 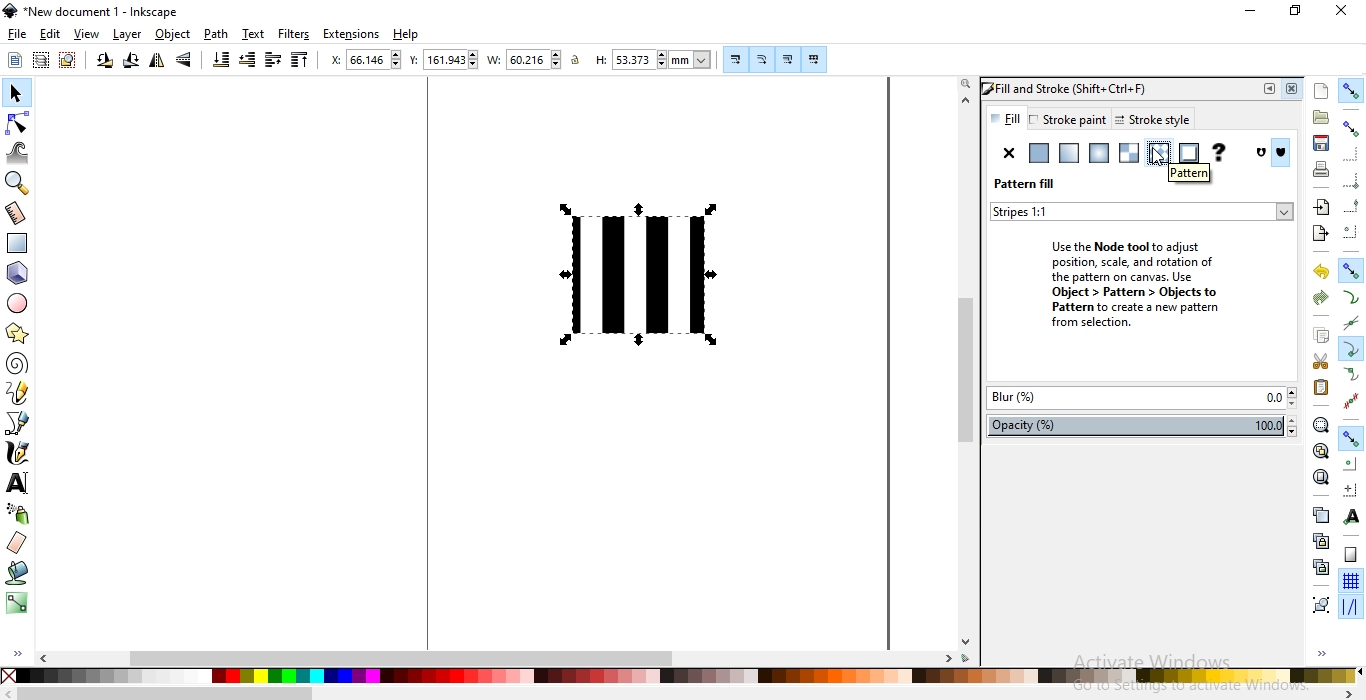 I want to click on export a document, so click(x=1324, y=232).